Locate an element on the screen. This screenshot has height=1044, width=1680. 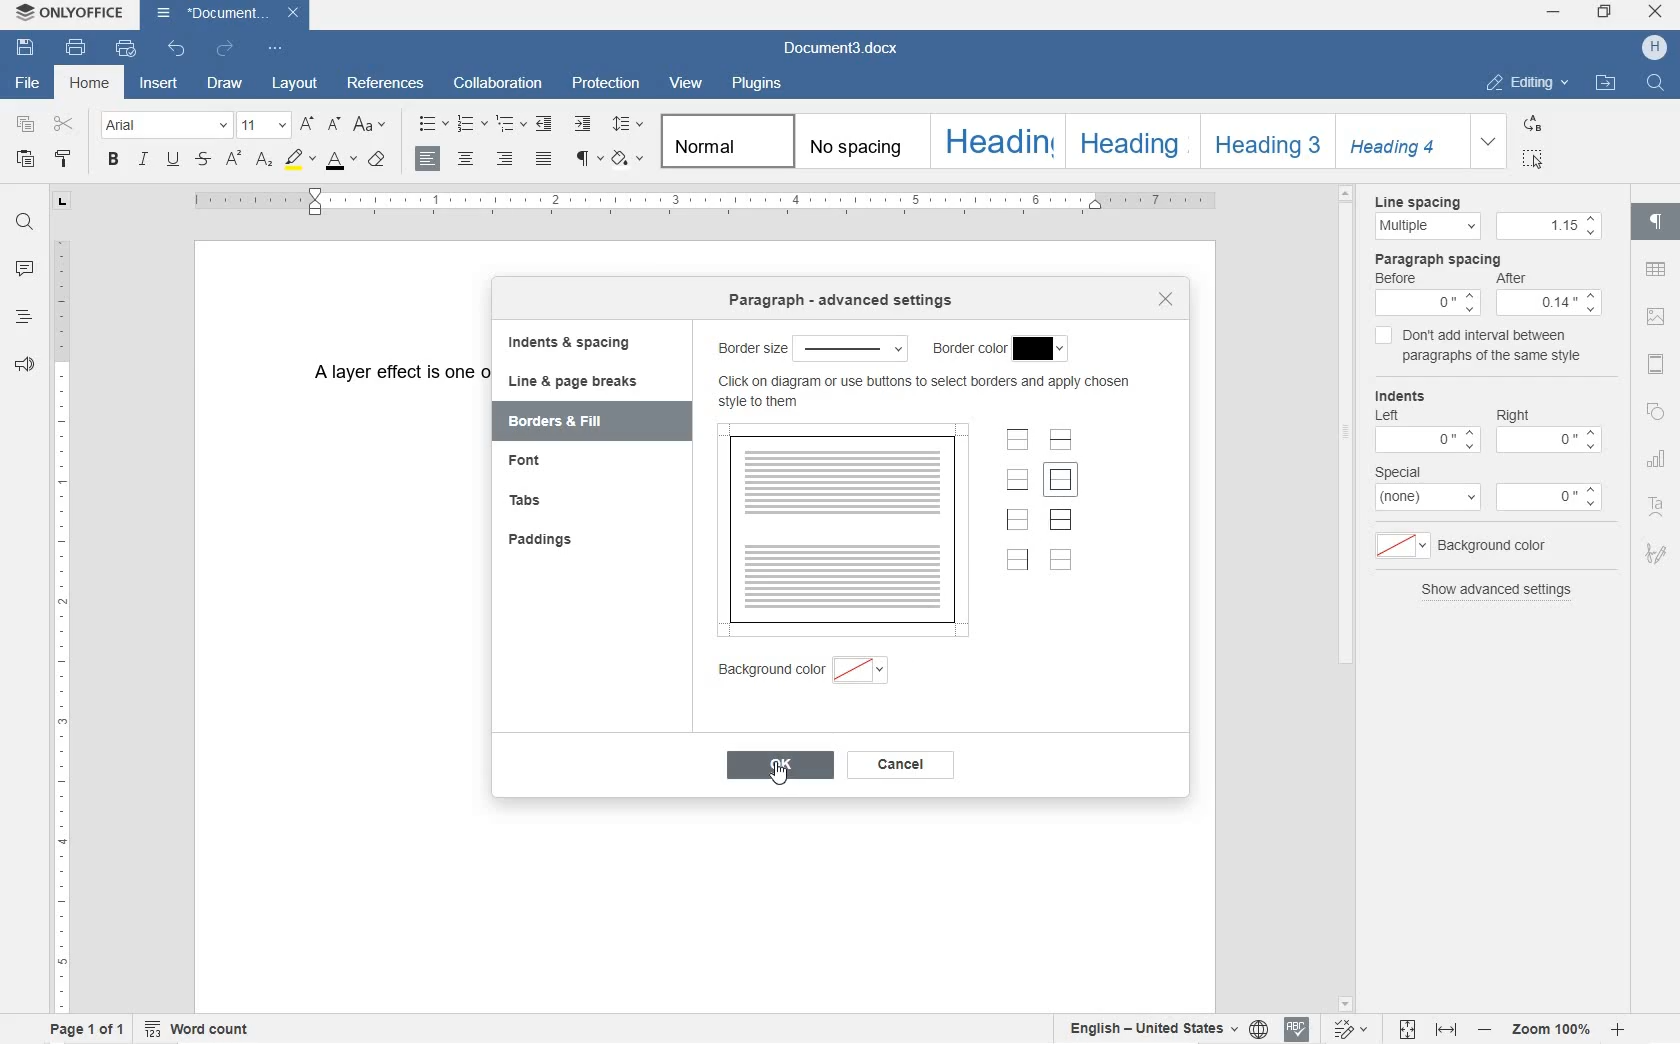
PASTE is located at coordinates (25, 159).